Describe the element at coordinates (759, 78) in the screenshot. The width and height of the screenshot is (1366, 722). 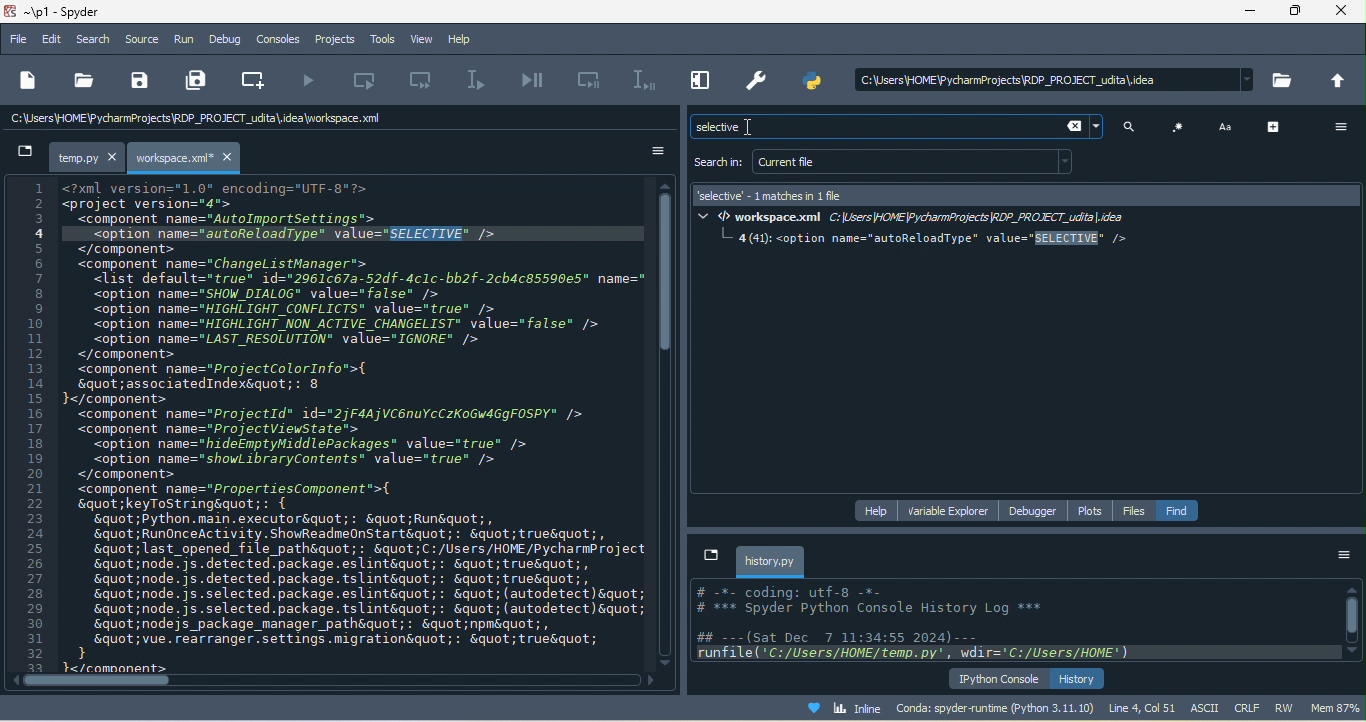
I see `preferences` at that location.